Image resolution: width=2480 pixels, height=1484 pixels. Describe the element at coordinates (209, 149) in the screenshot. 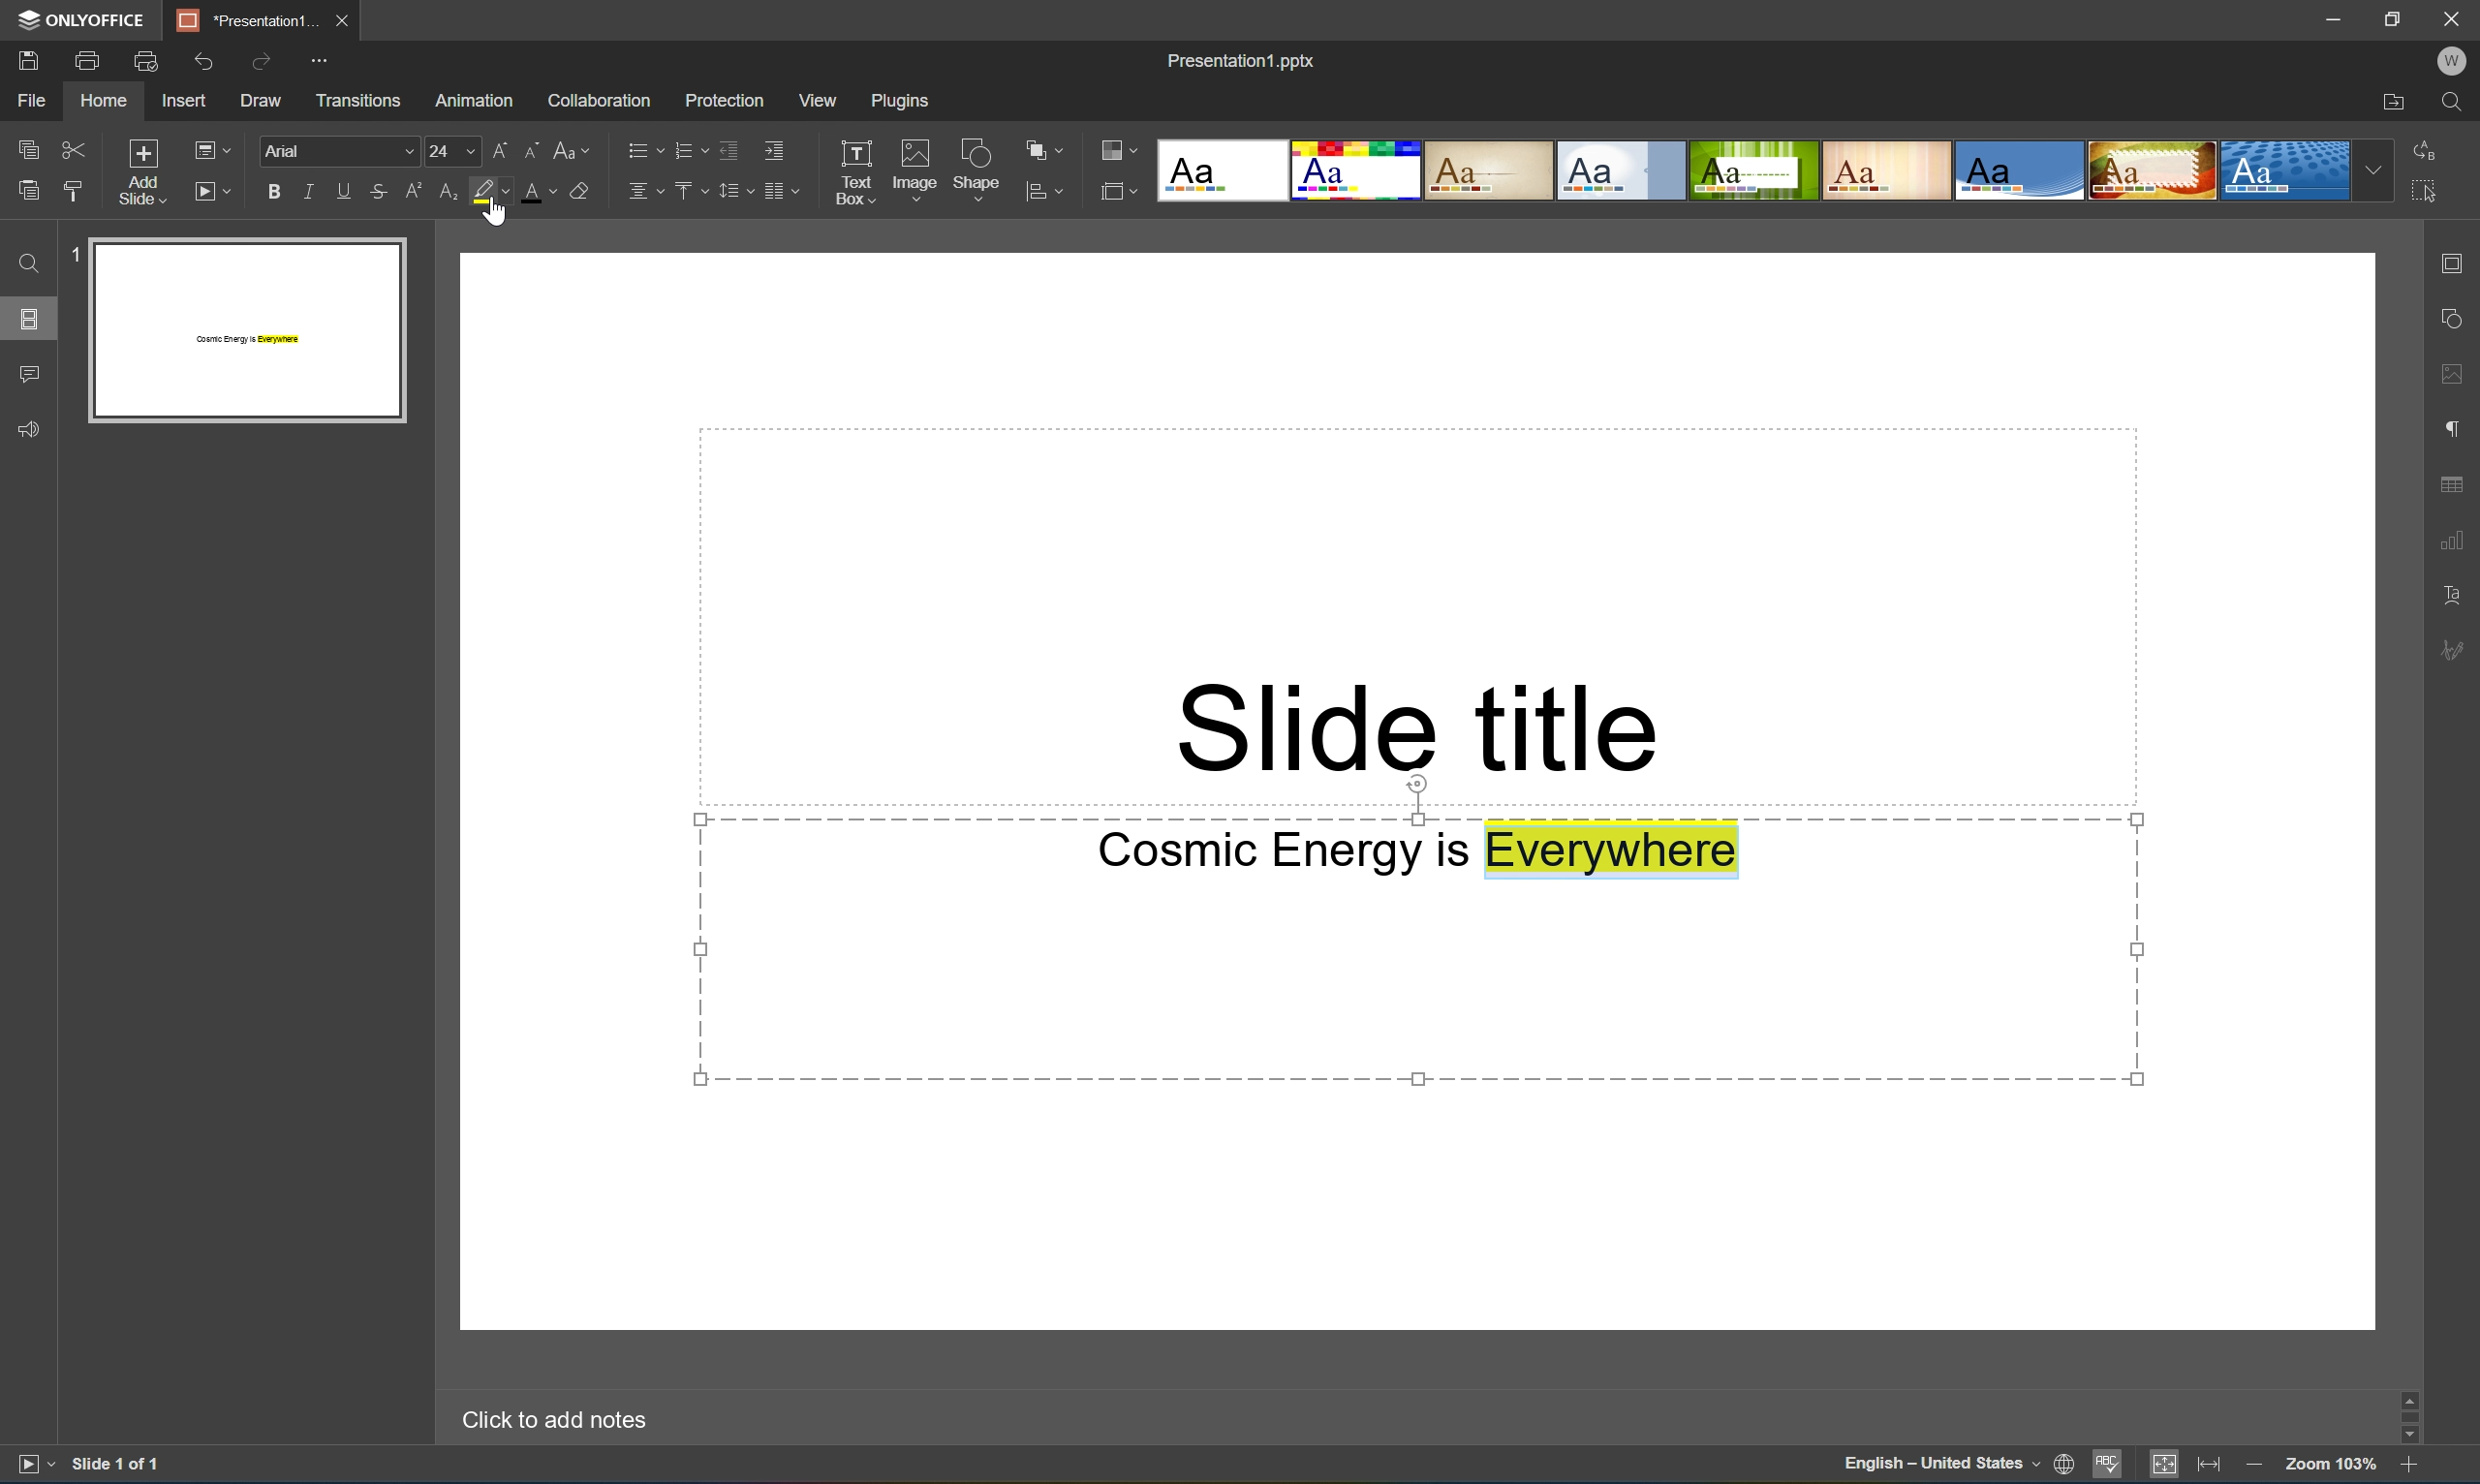

I see `Change slide layout` at that location.